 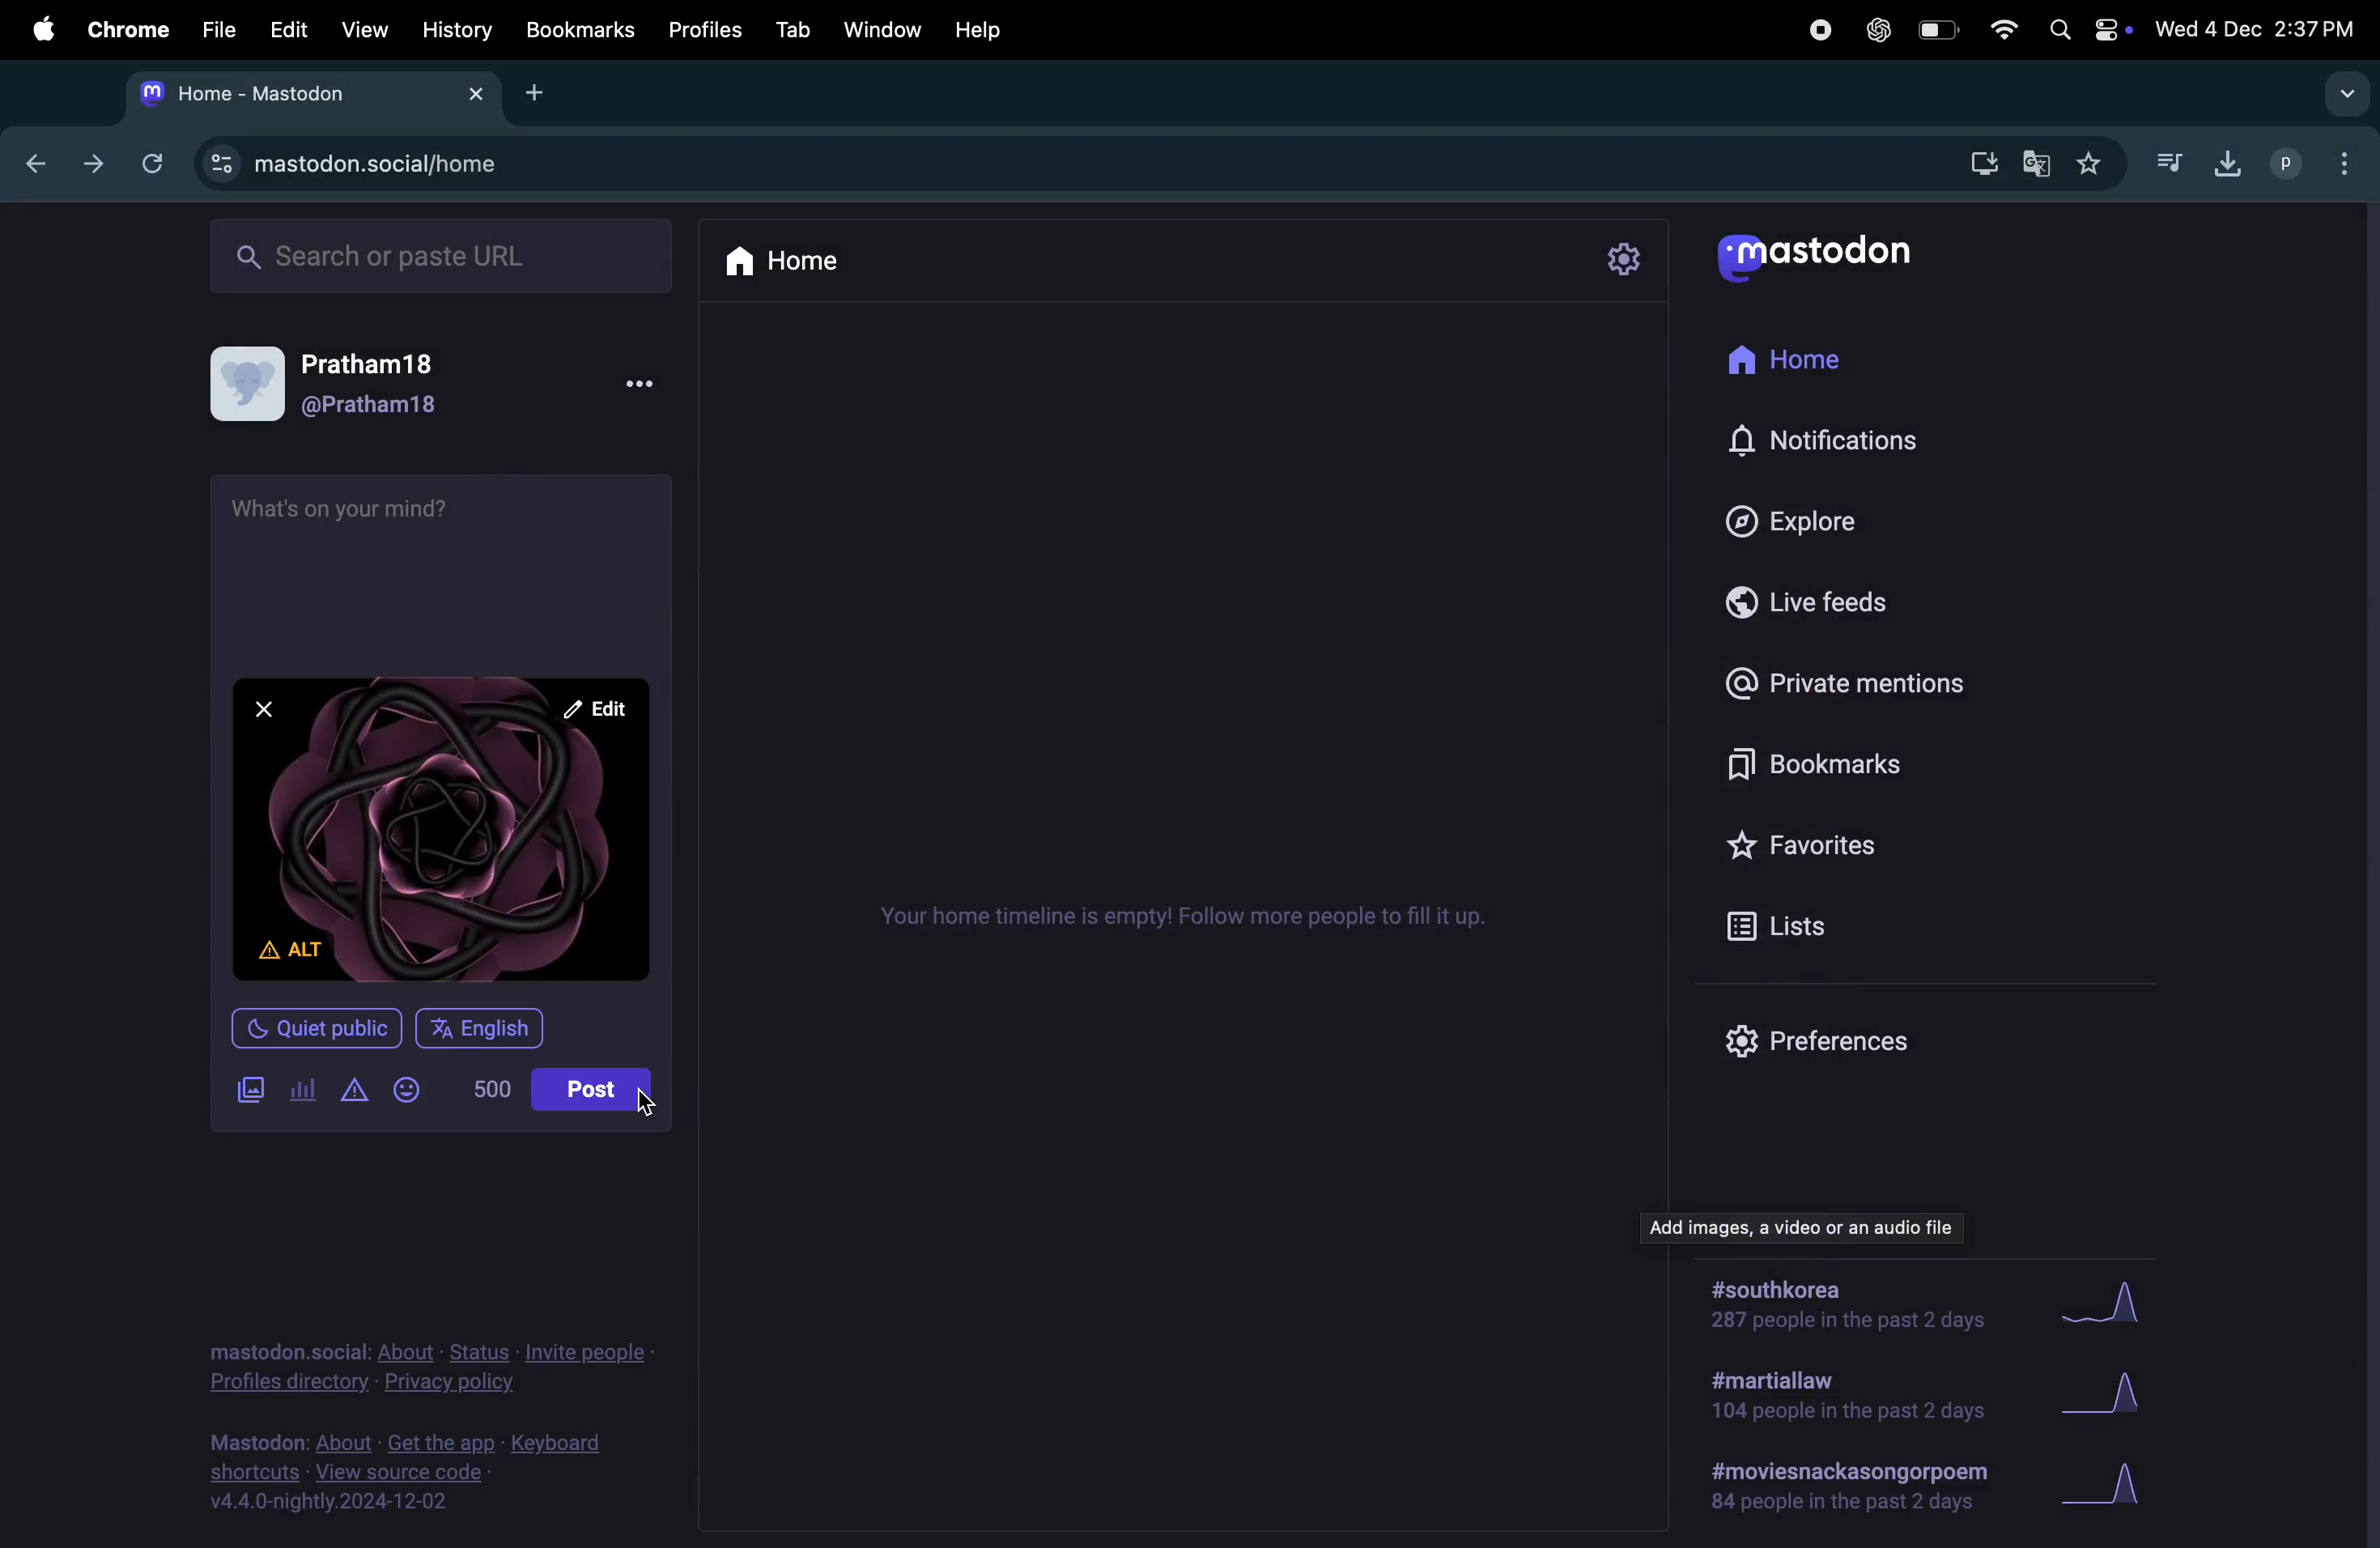 What do you see at coordinates (304, 93) in the screenshot?
I see `mastodon tab` at bounding box center [304, 93].